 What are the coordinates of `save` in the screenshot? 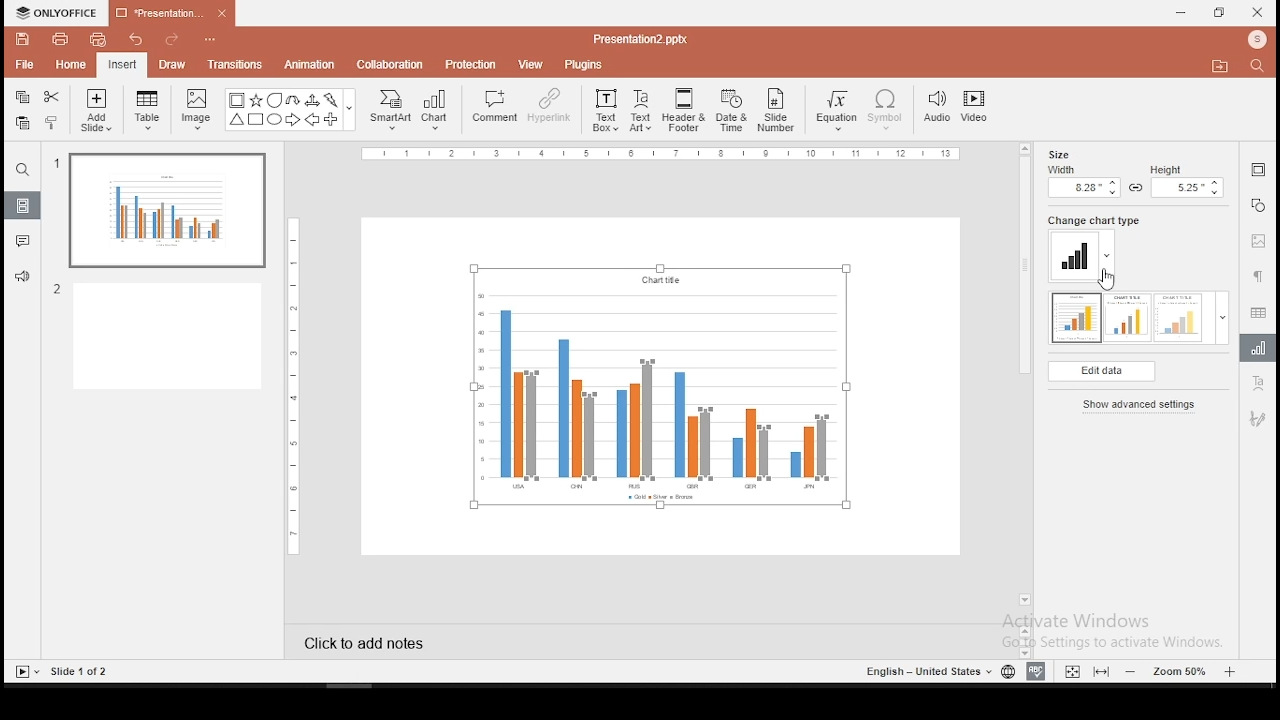 It's located at (23, 41).